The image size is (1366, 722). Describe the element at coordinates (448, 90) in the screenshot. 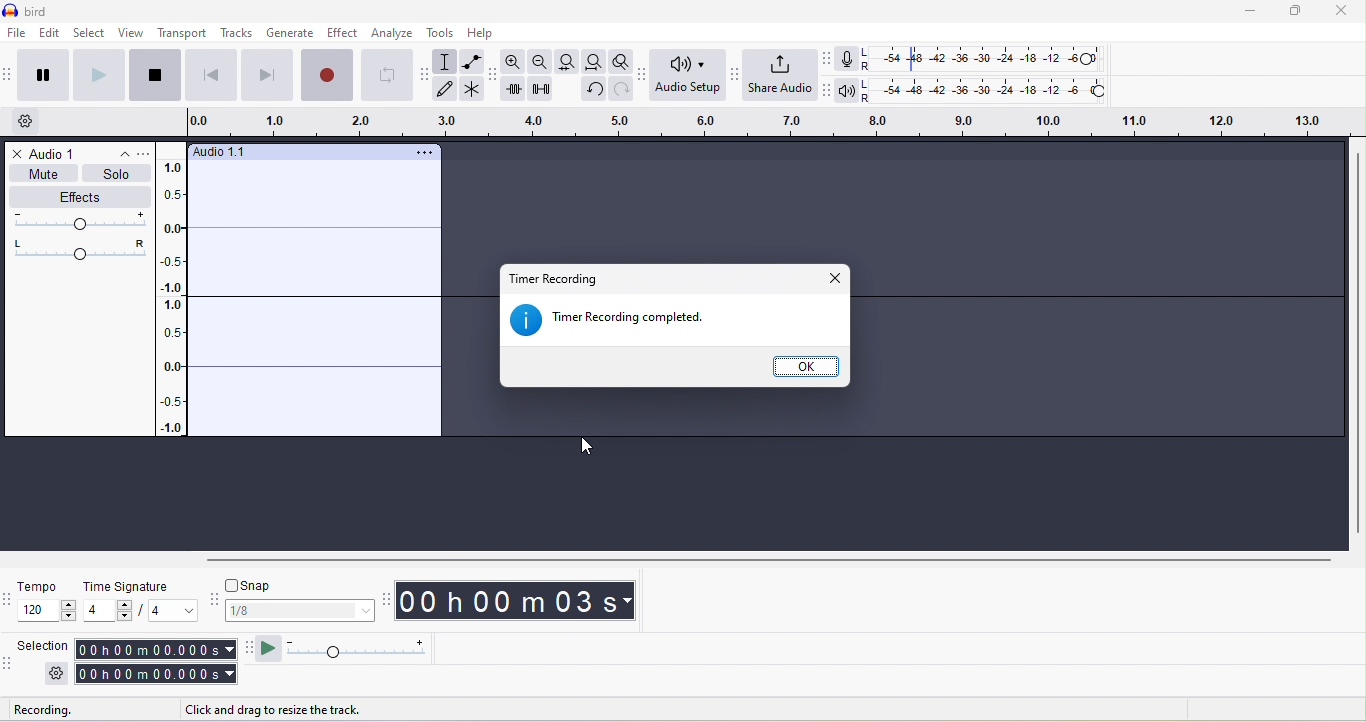

I see `draw tool` at that location.